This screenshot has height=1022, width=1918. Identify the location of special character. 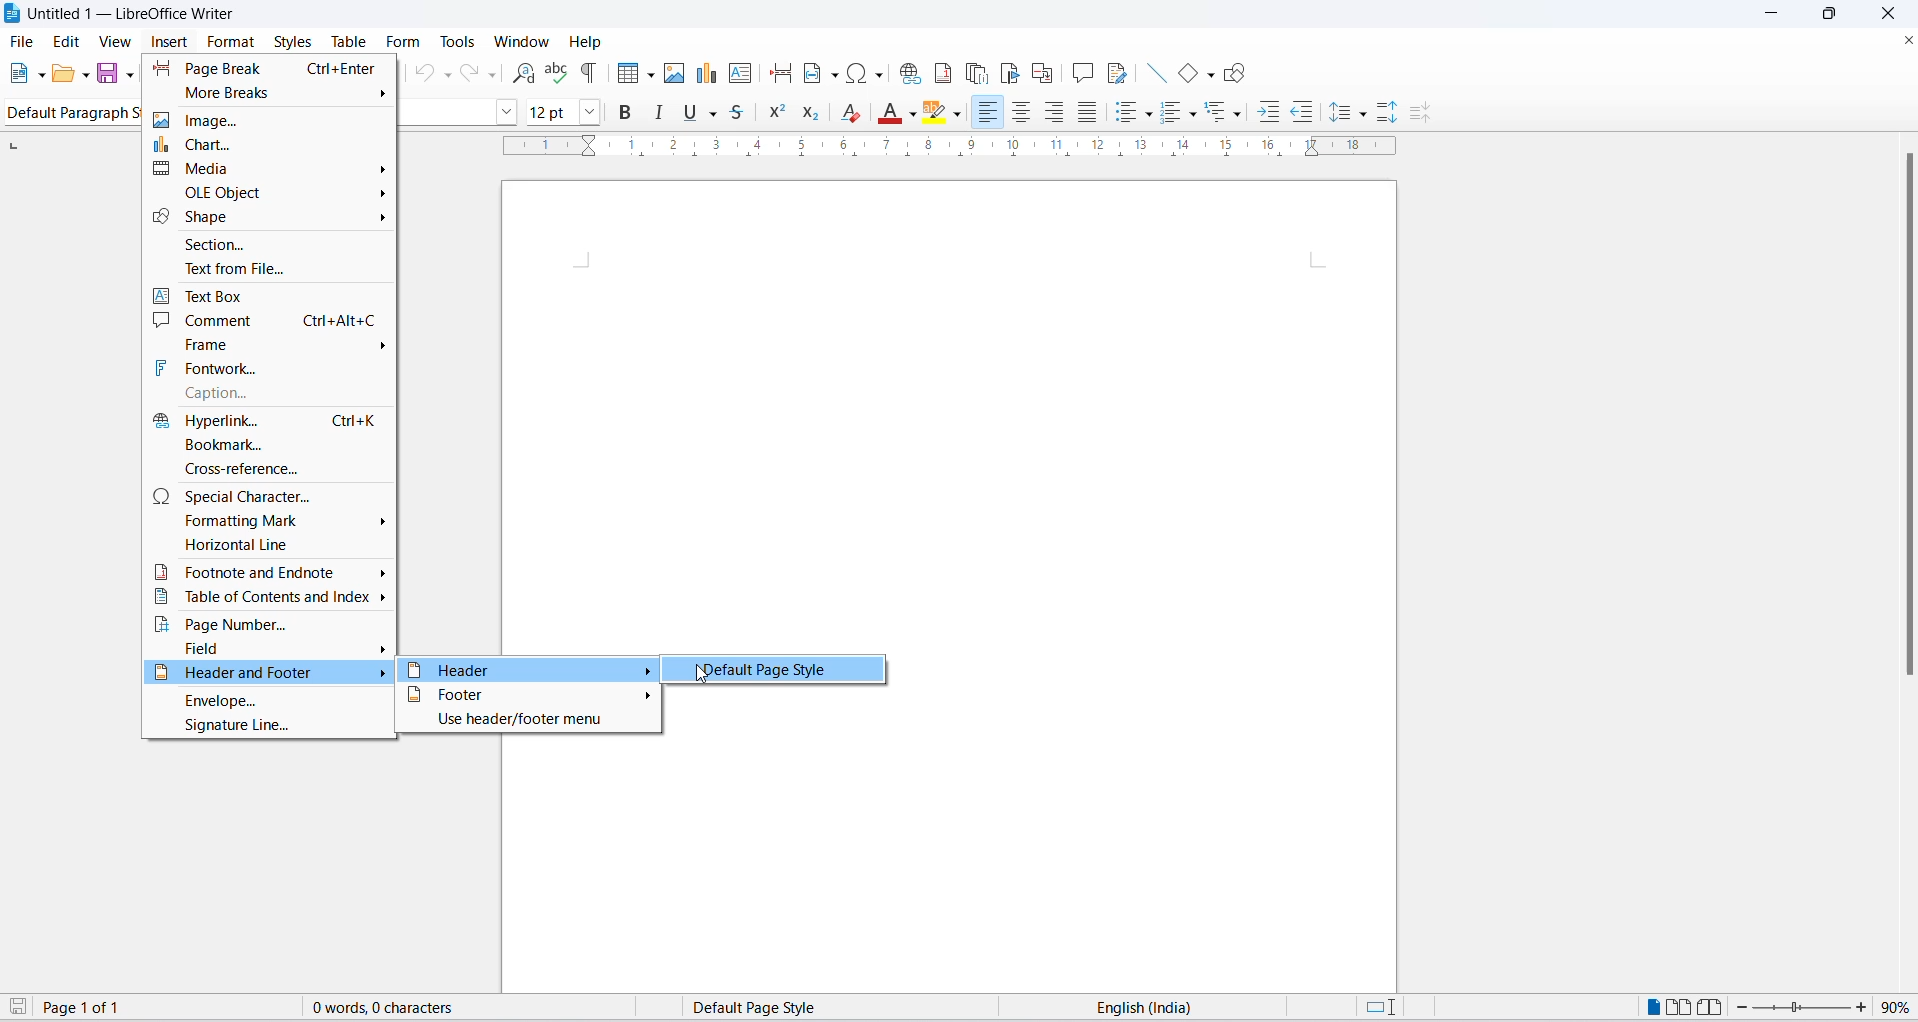
(269, 494).